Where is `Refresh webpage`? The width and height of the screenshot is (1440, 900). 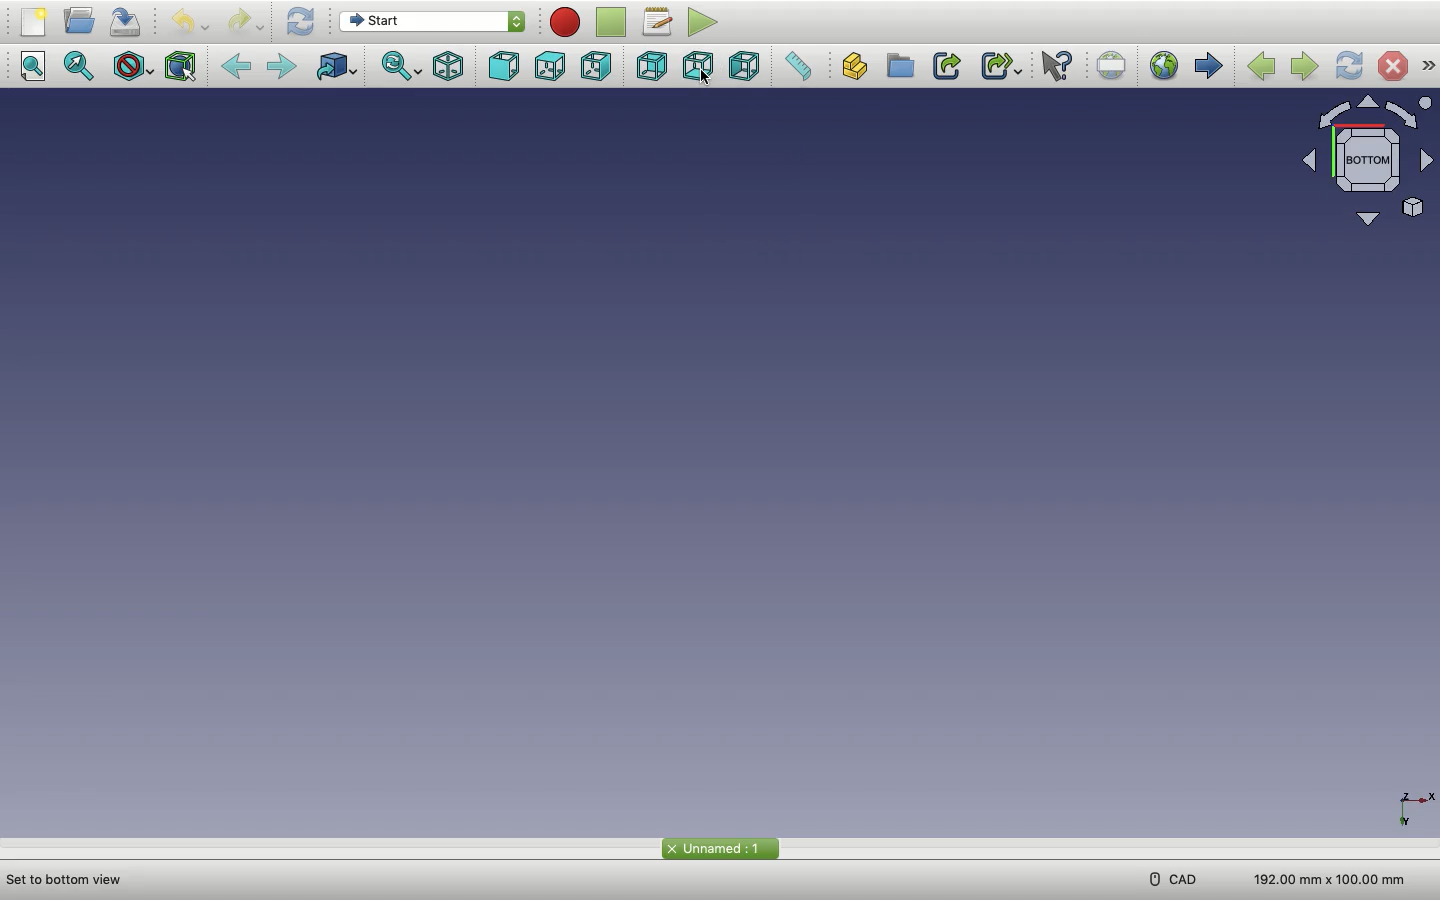 Refresh webpage is located at coordinates (1350, 66).